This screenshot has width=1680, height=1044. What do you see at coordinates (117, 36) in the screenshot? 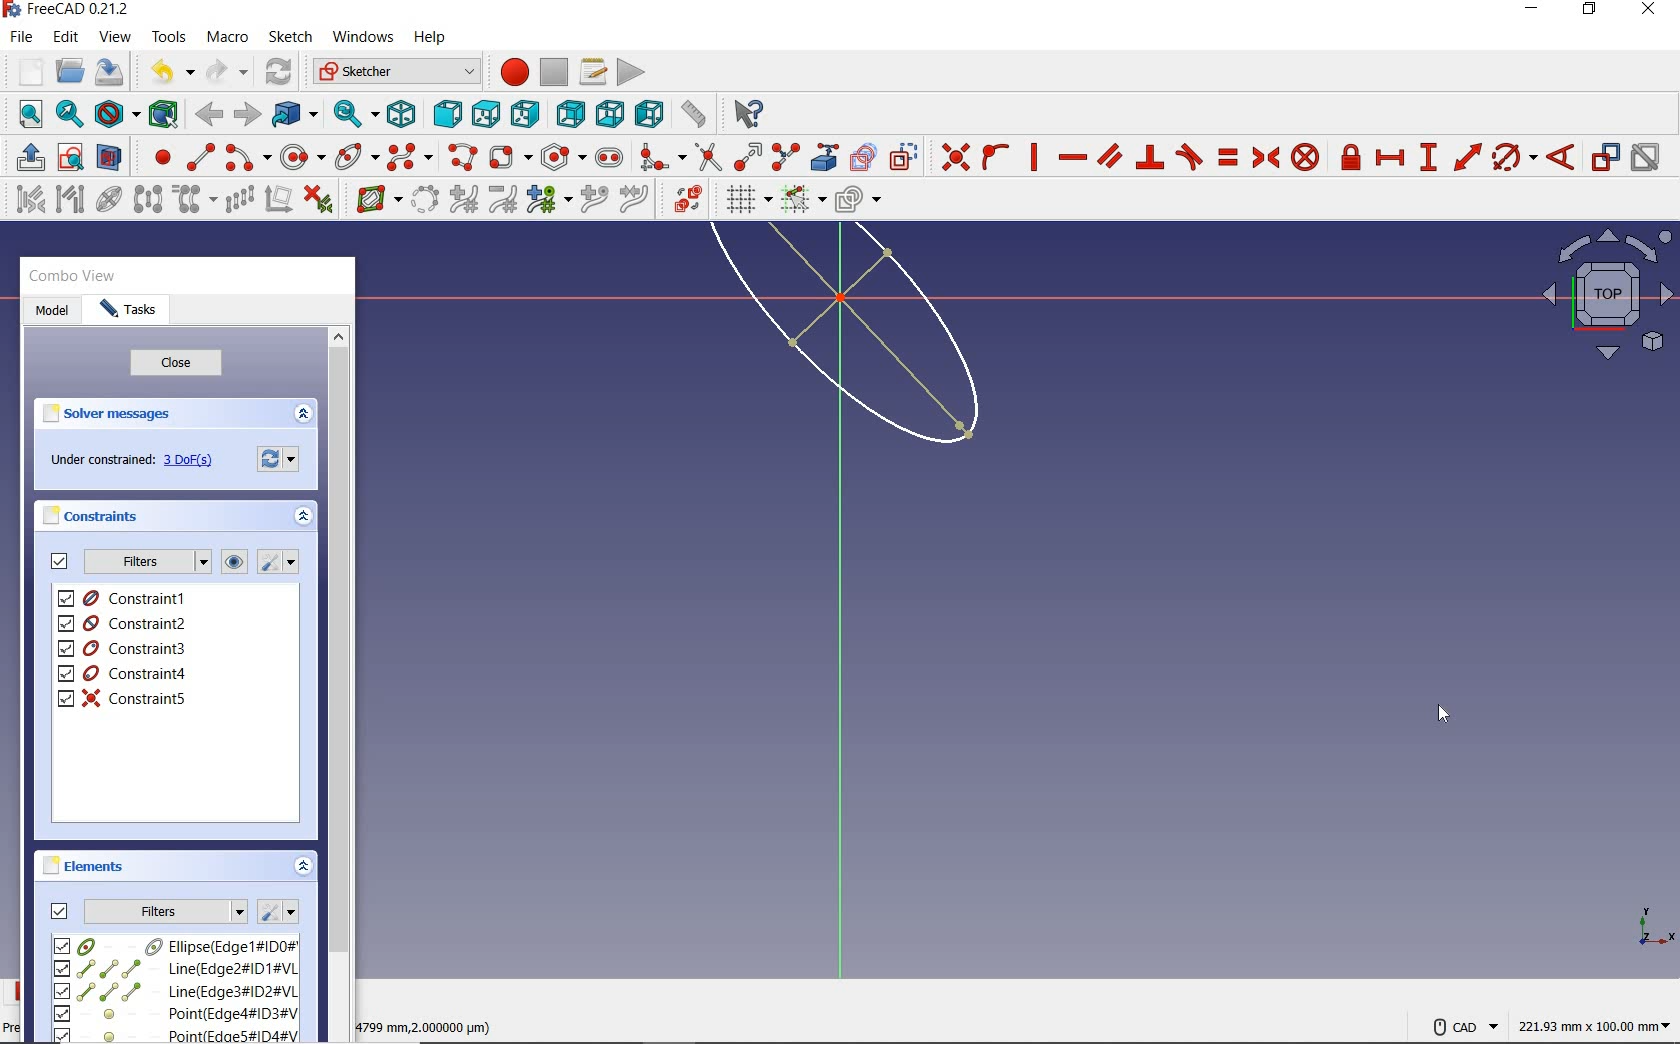
I see `view` at bounding box center [117, 36].